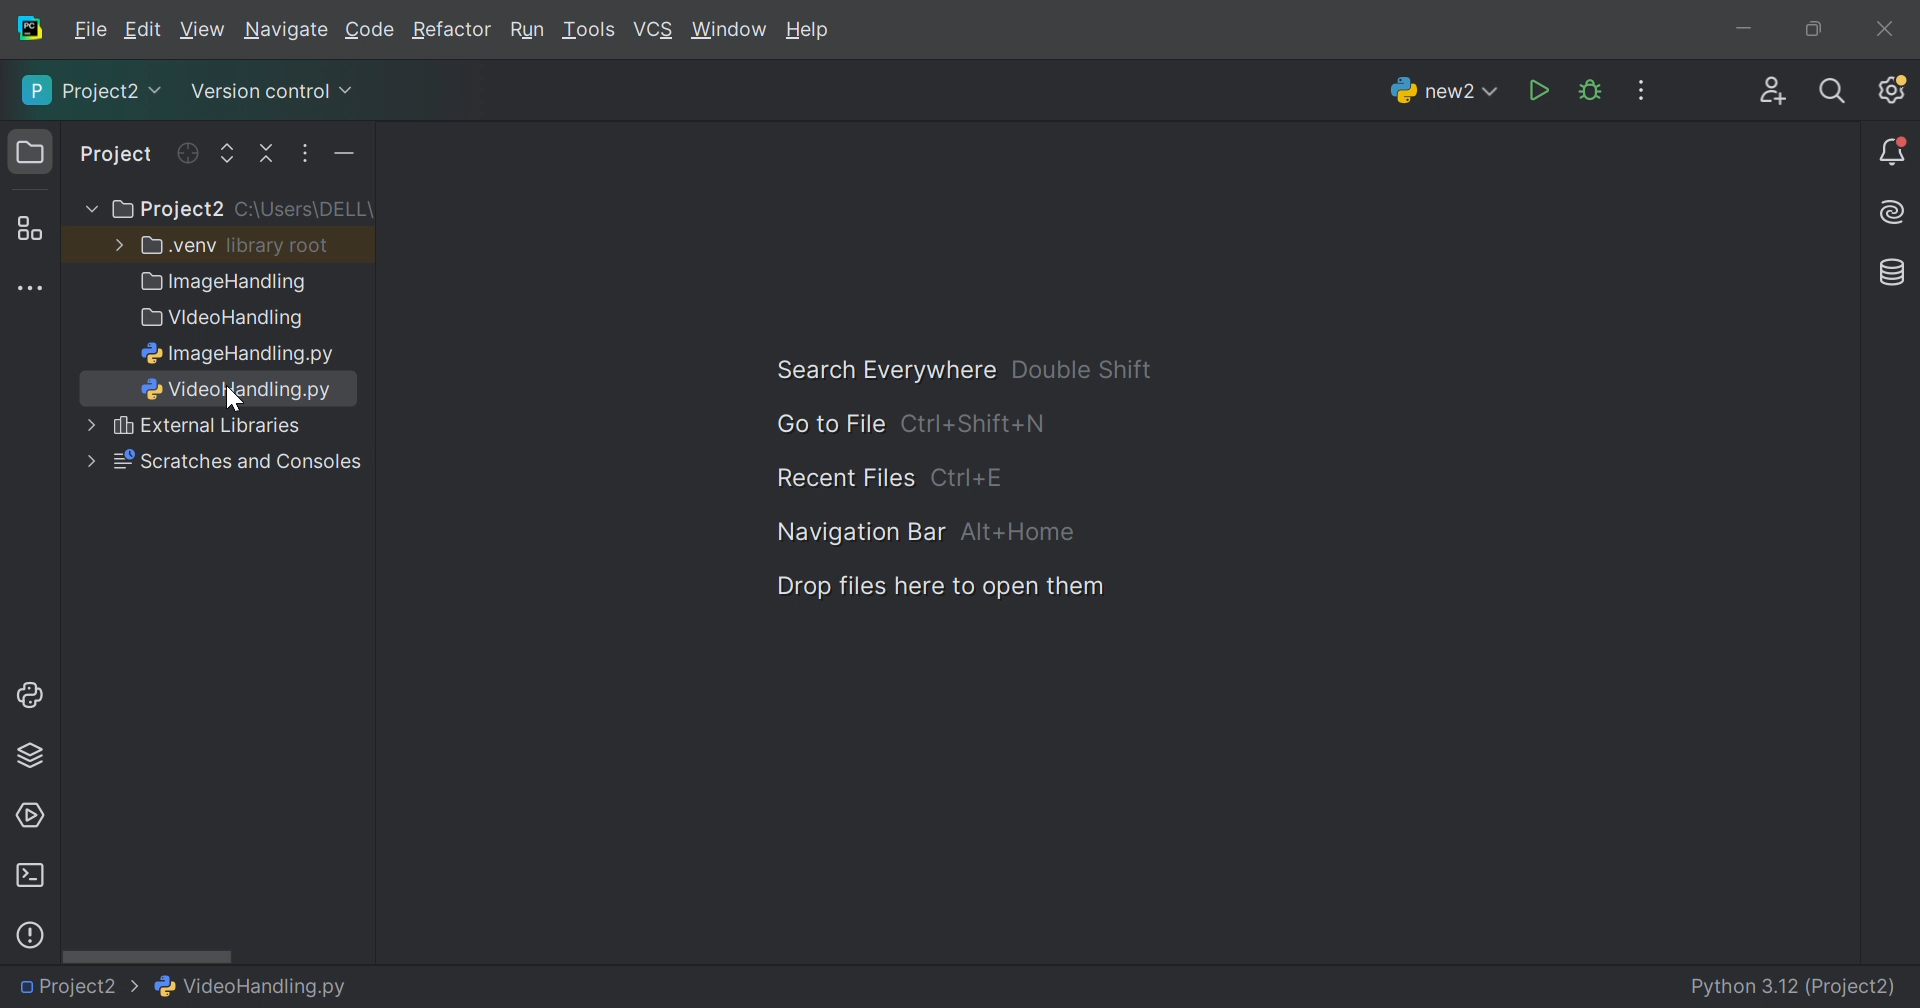 This screenshot has height=1008, width=1920. I want to click on Scroll bar, so click(147, 955).